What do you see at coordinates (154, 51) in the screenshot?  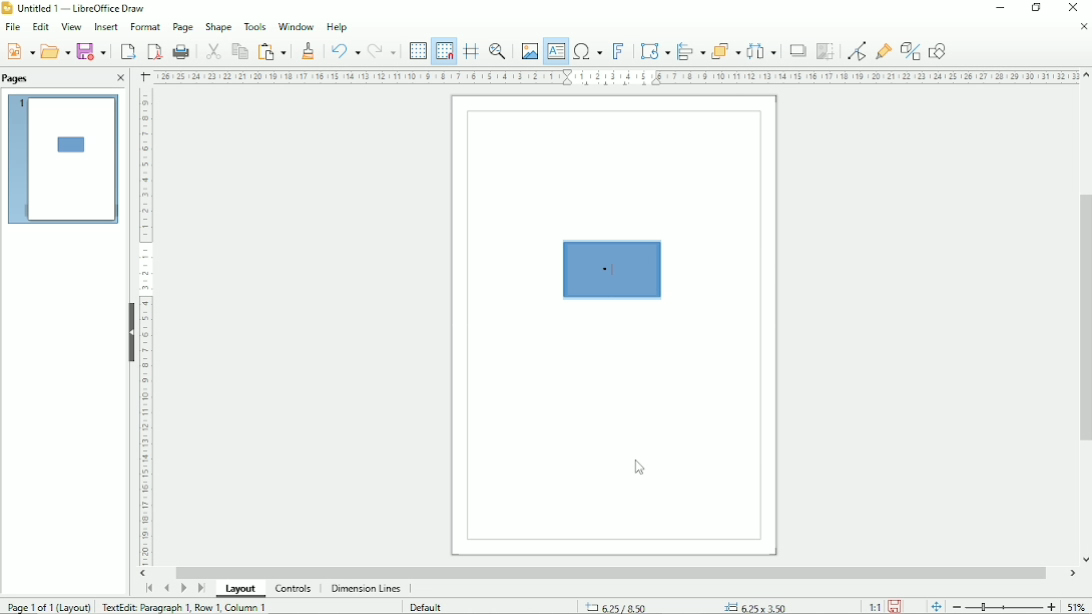 I see `Export directly as PDF` at bounding box center [154, 51].